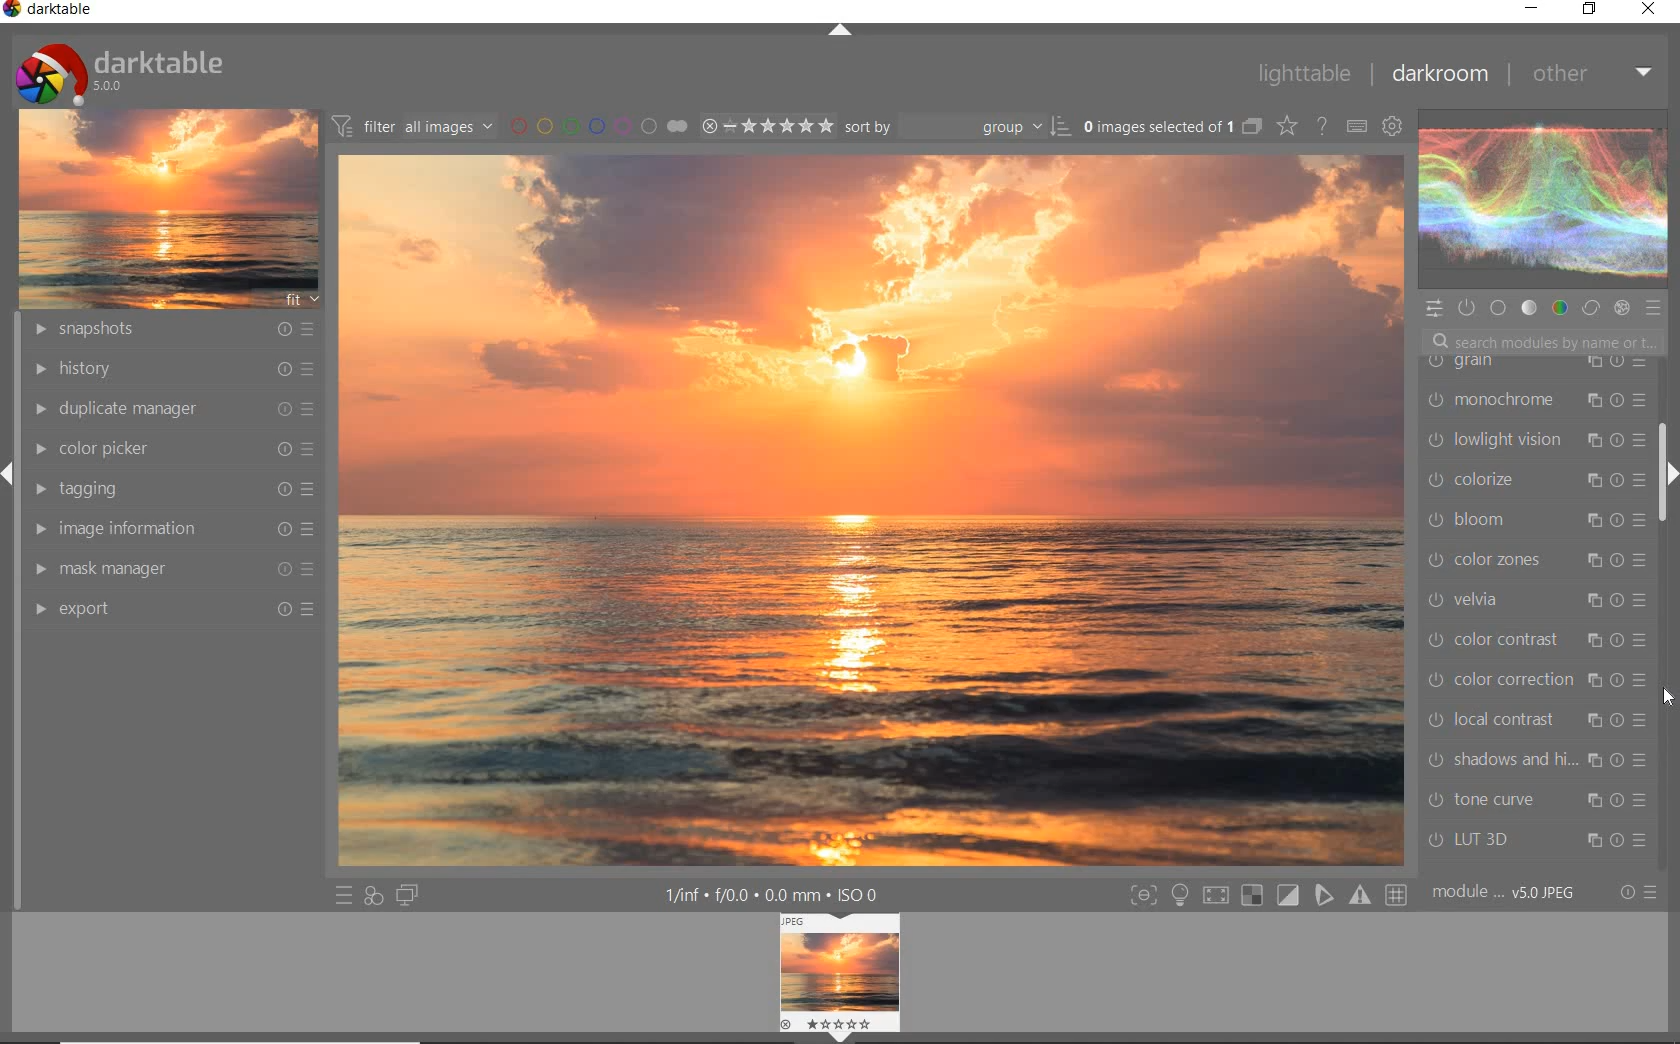  I want to click on QUICK ACCESS FOR APPLYING ANY OF YOUR STYLE, so click(372, 897).